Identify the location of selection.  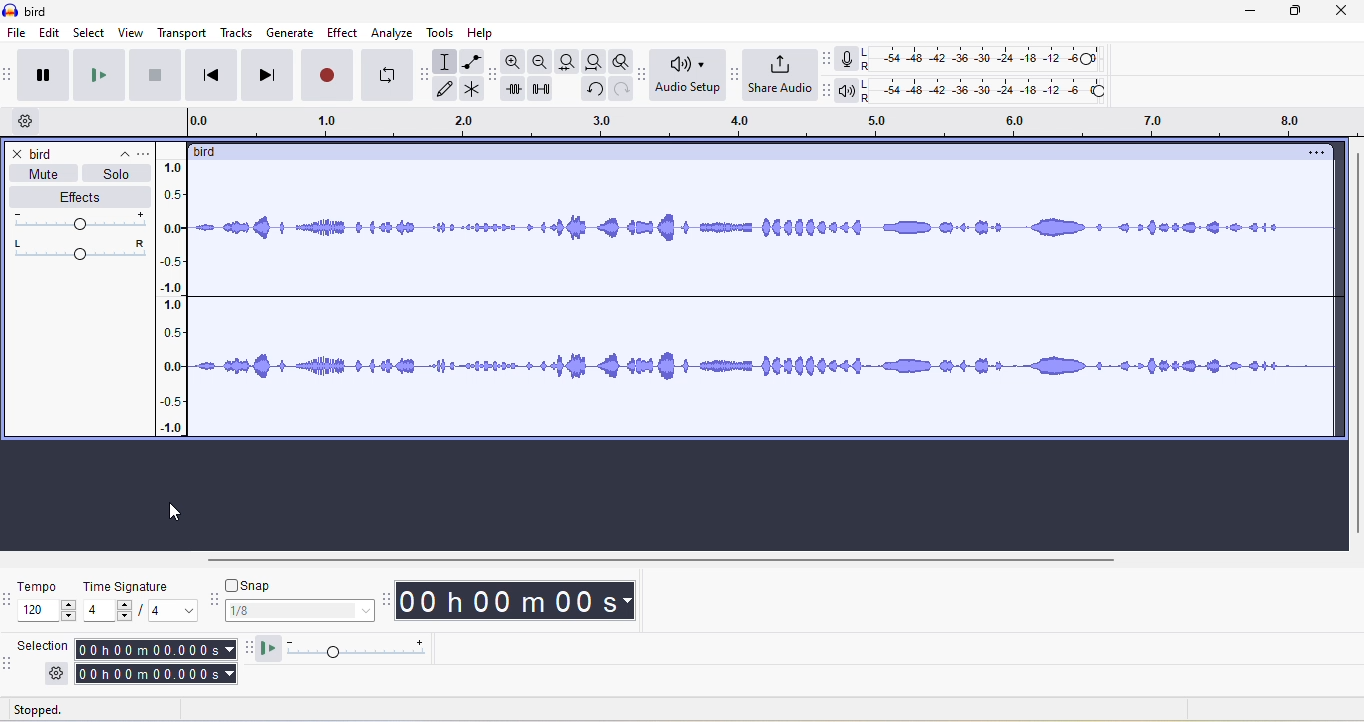
(154, 661).